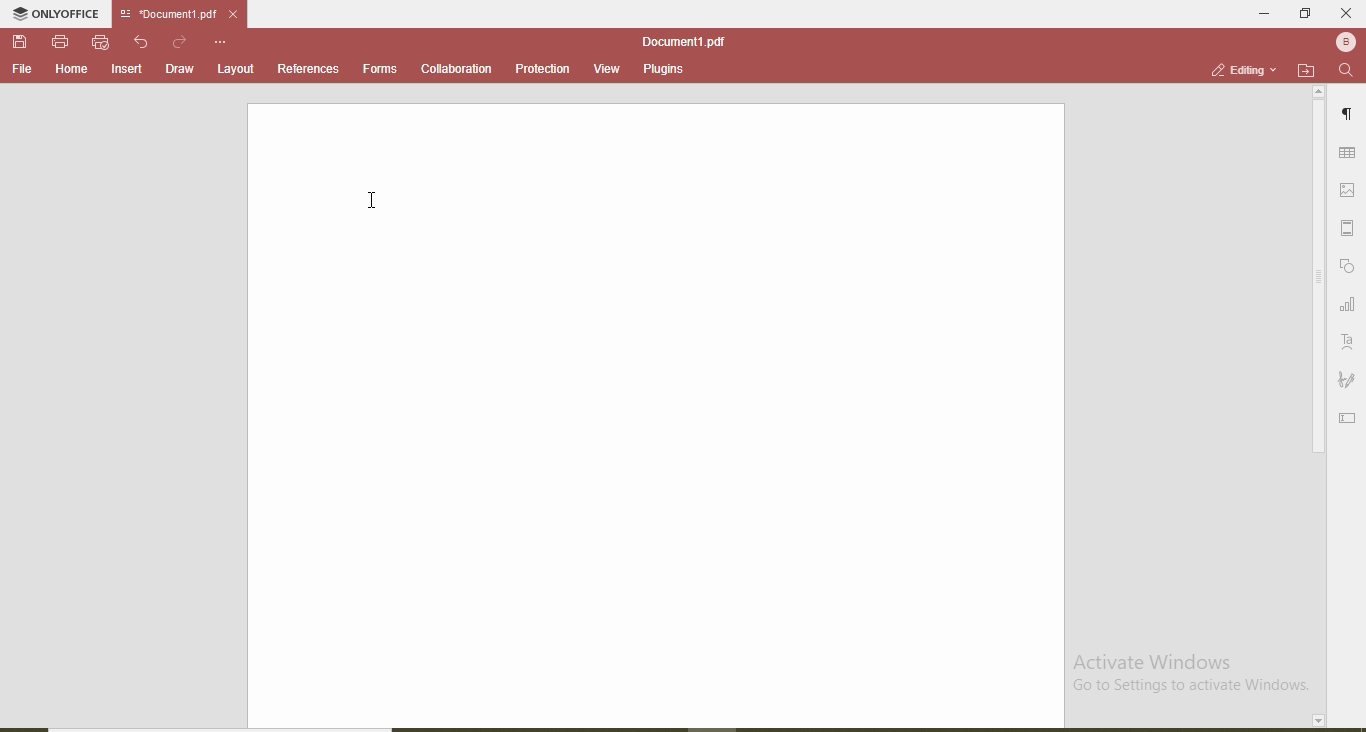 This screenshot has width=1366, height=732. What do you see at coordinates (235, 726) in the screenshot?
I see `horizontal scroll bar` at bounding box center [235, 726].